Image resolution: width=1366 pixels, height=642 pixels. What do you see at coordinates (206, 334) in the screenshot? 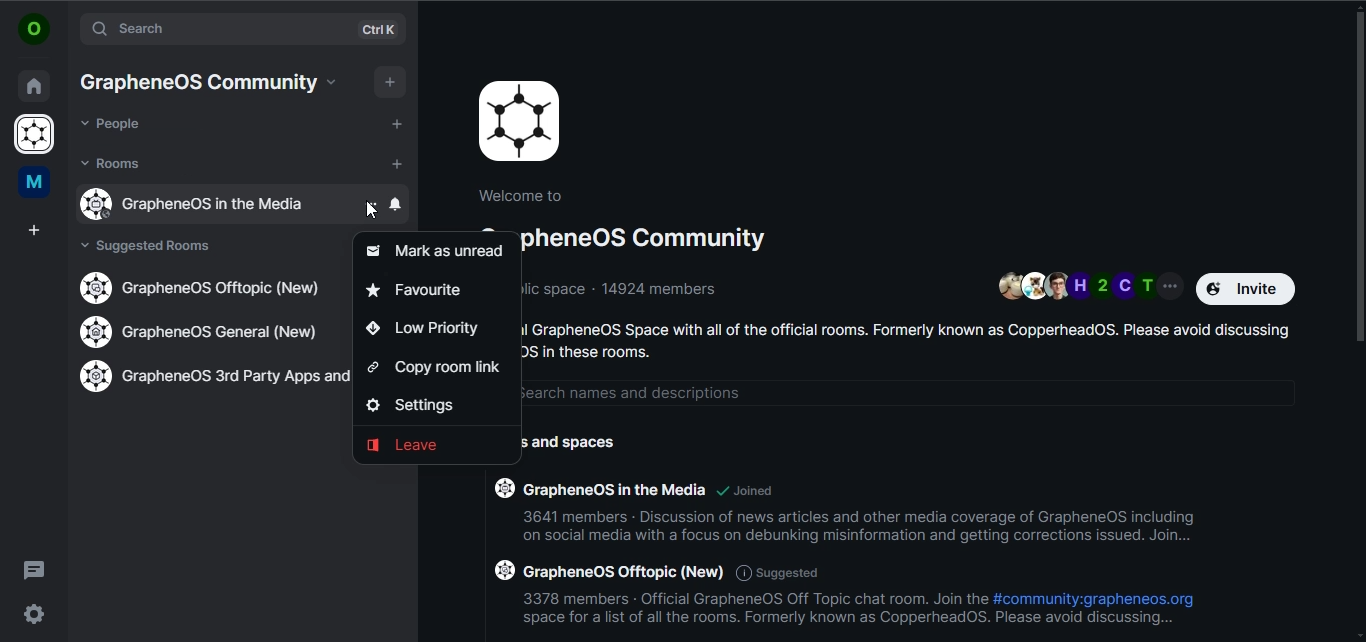
I see `GrapheneOS General` at bounding box center [206, 334].